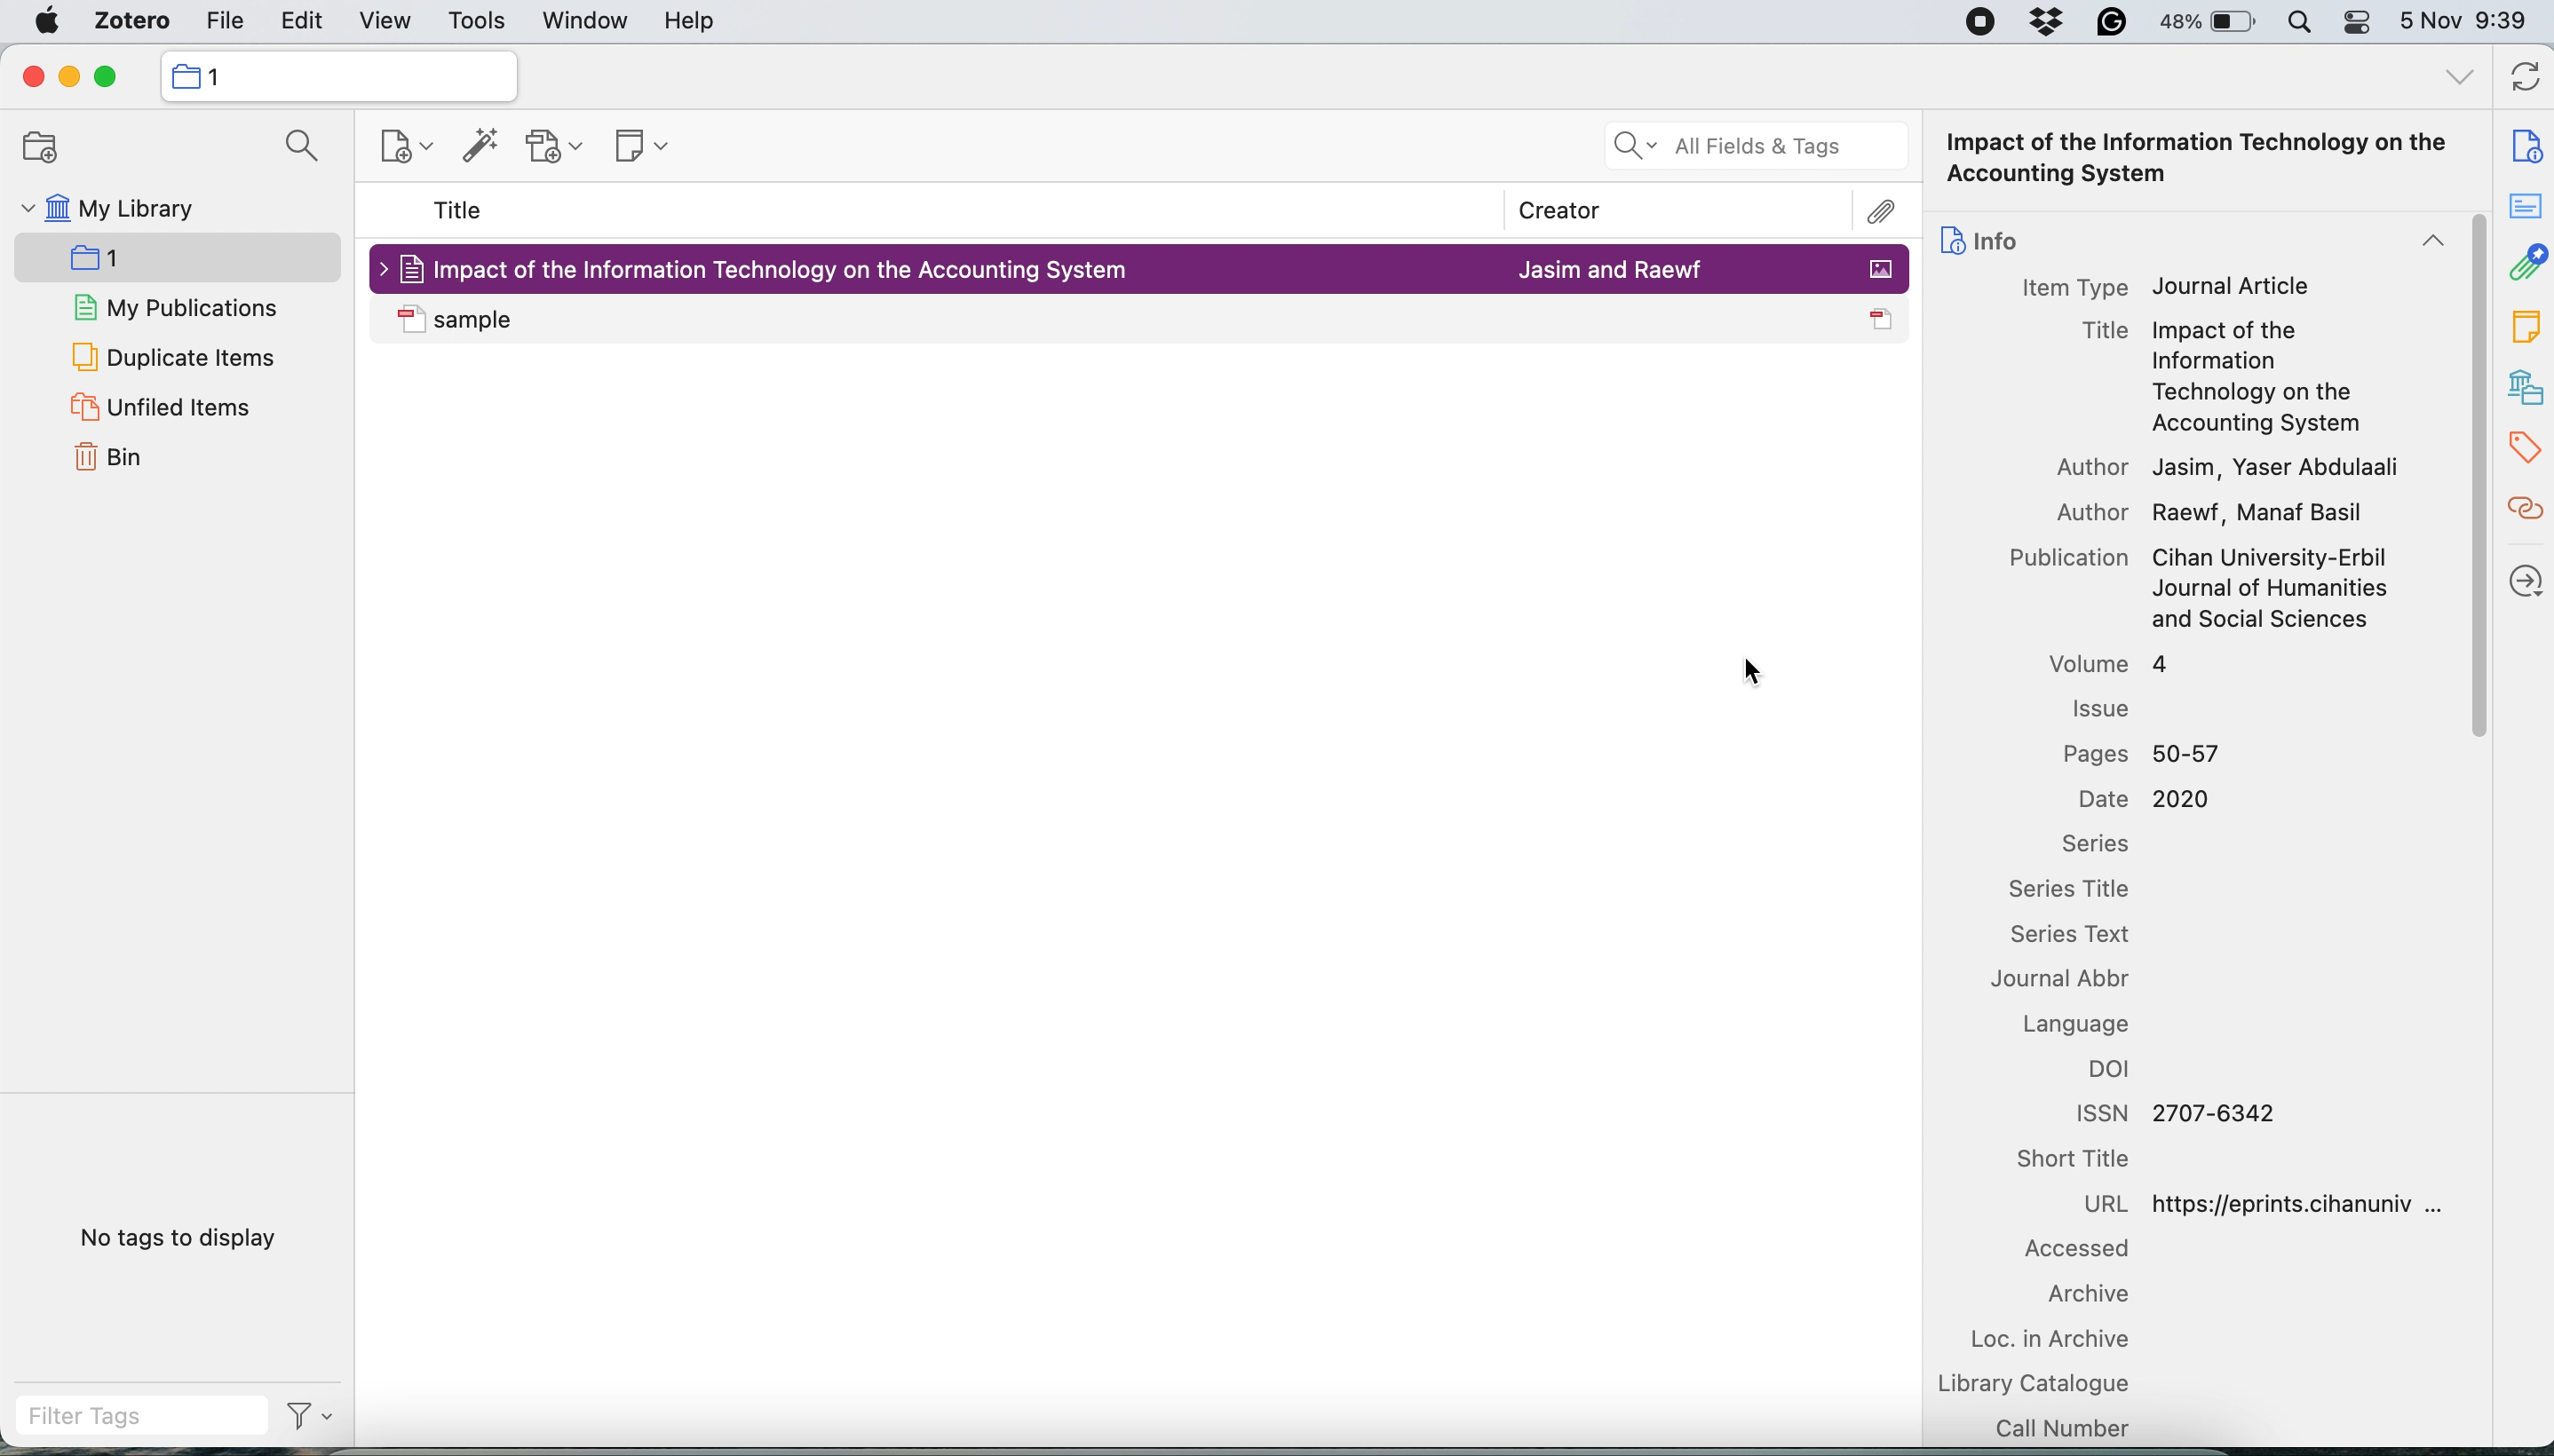 This screenshot has width=2554, height=1456. I want to click on sample, so click(463, 321).